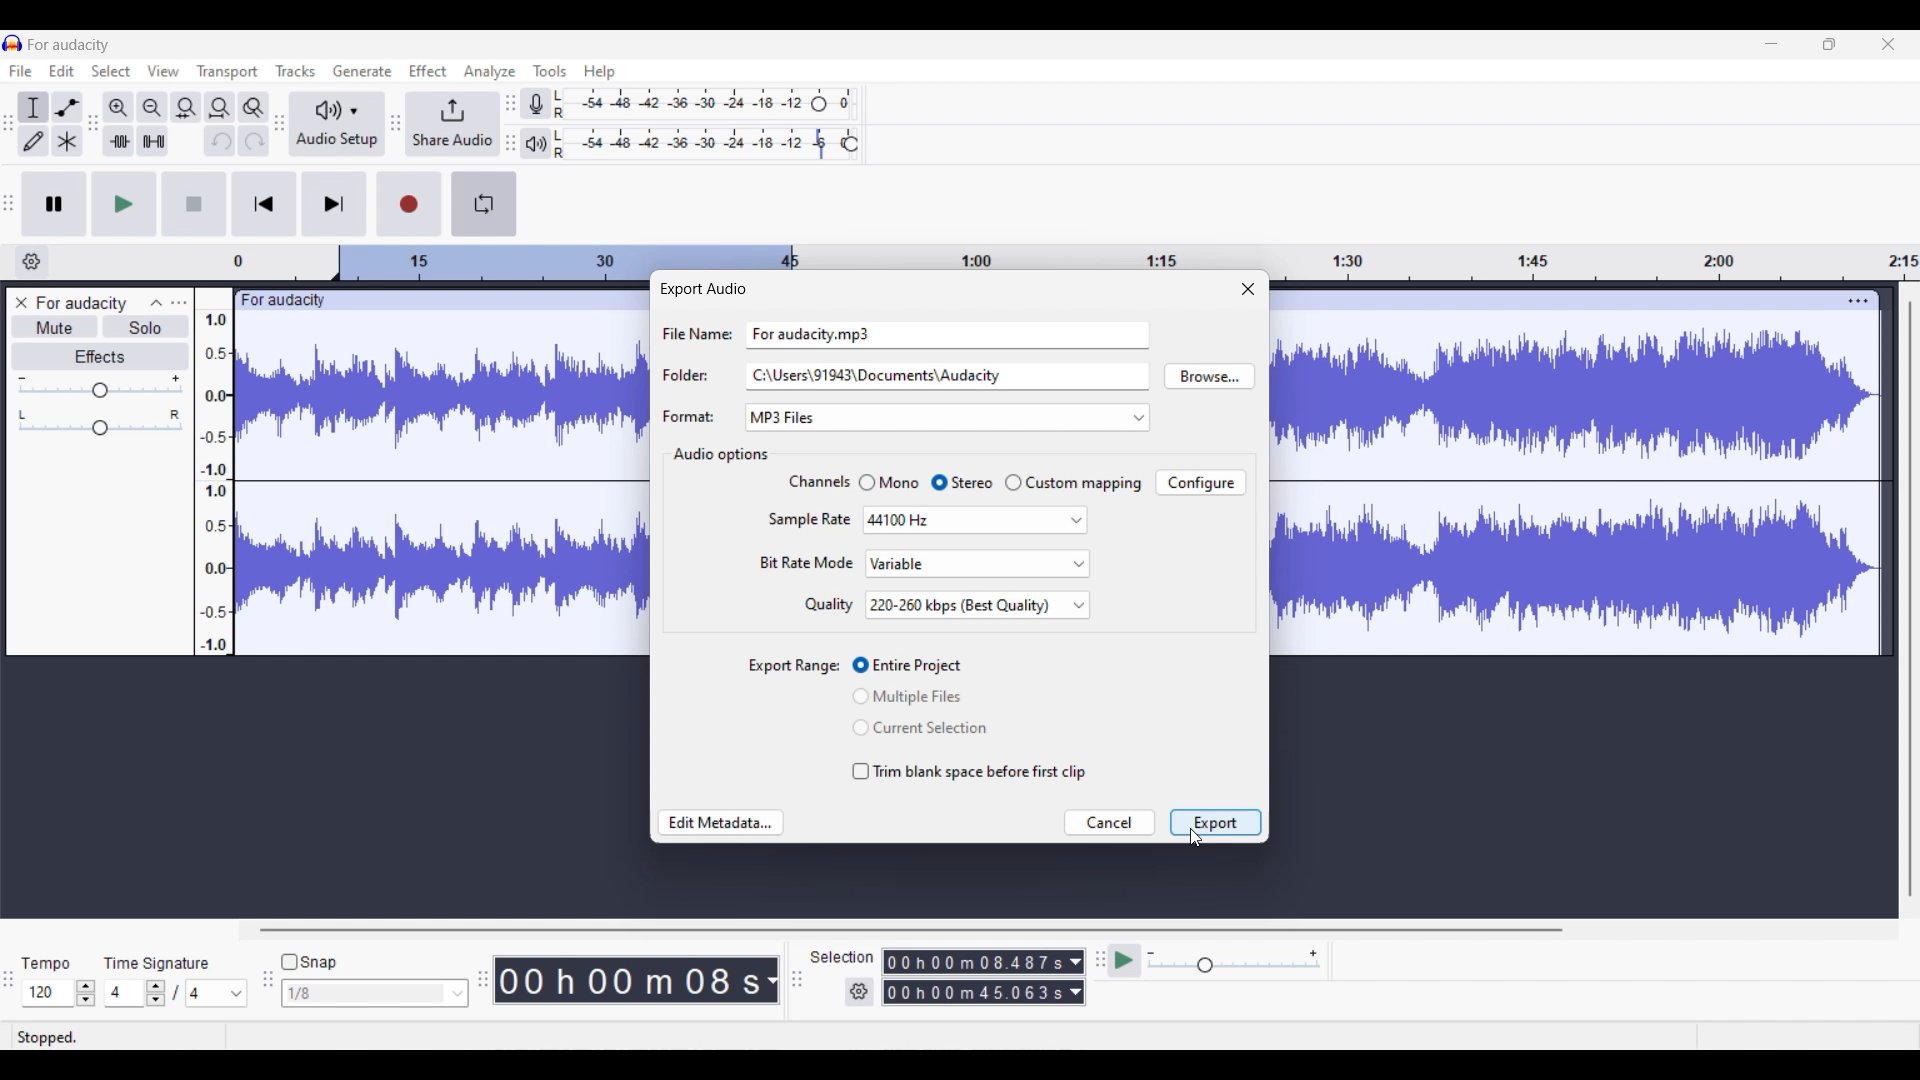 Image resolution: width=1920 pixels, height=1080 pixels. I want to click on Quality selection changed, so click(959, 605).